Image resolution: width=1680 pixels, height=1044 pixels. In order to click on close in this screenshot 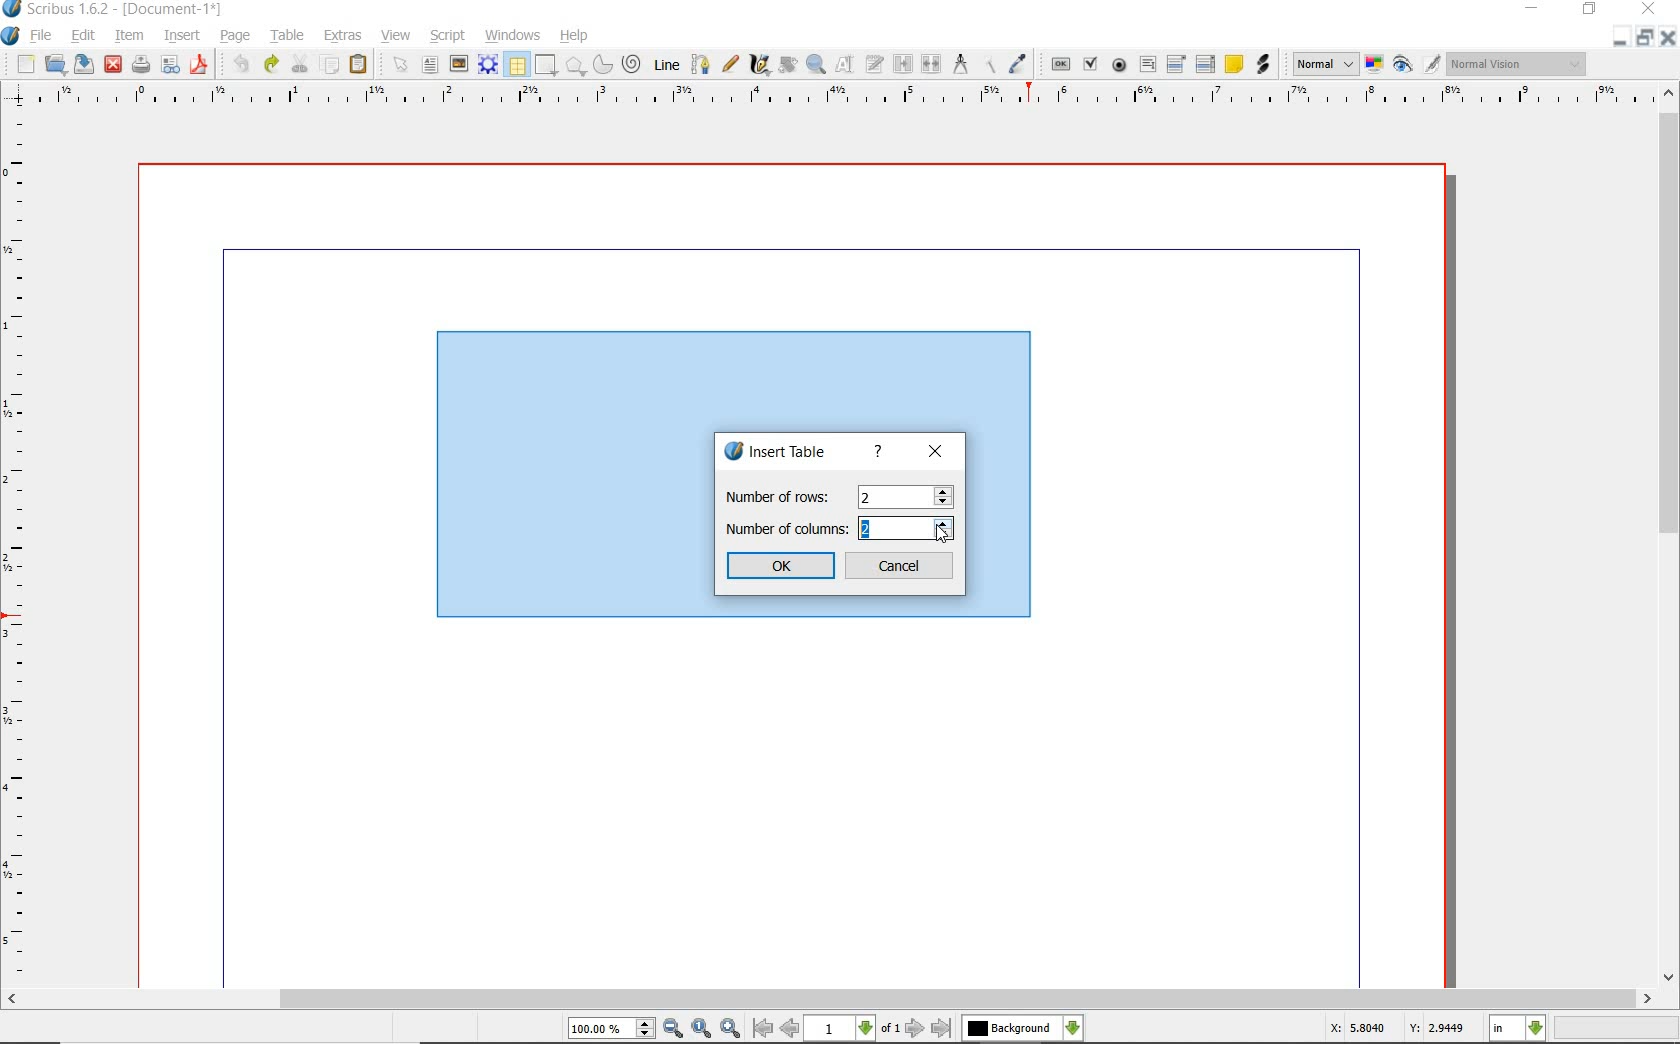, I will do `click(1667, 38)`.